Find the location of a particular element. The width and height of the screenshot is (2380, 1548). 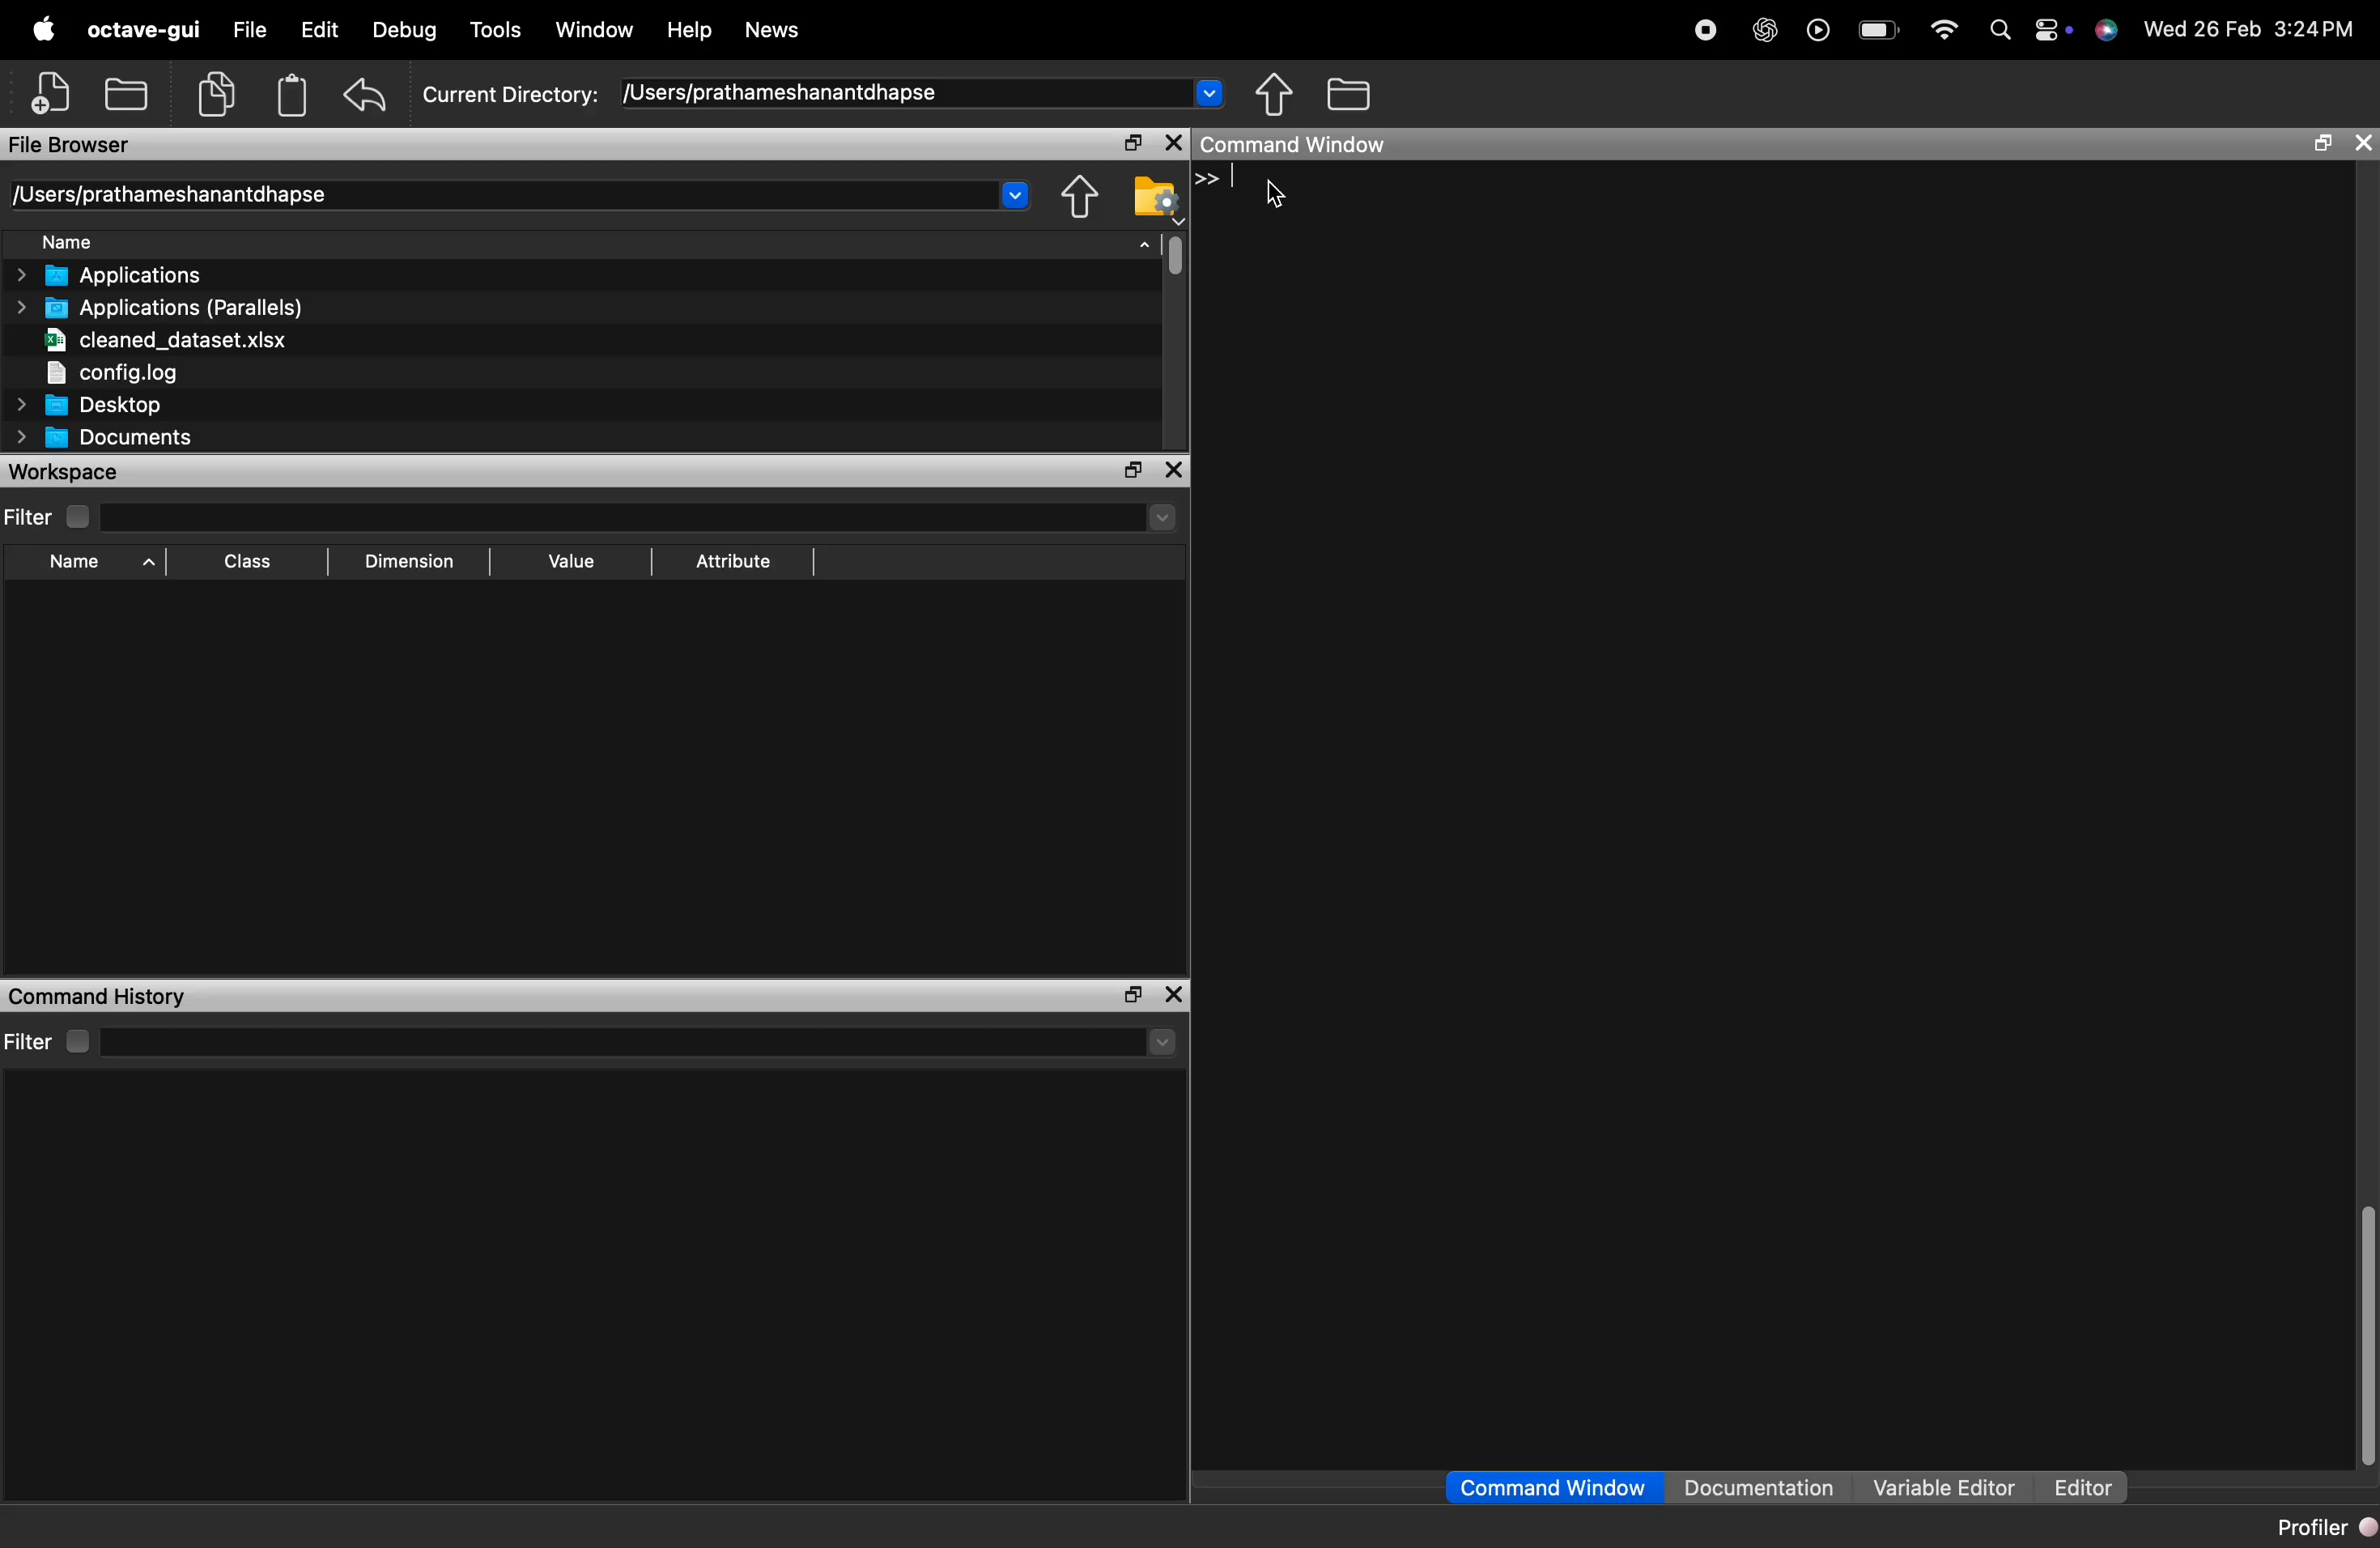

one directory up is located at coordinates (1278, 96).